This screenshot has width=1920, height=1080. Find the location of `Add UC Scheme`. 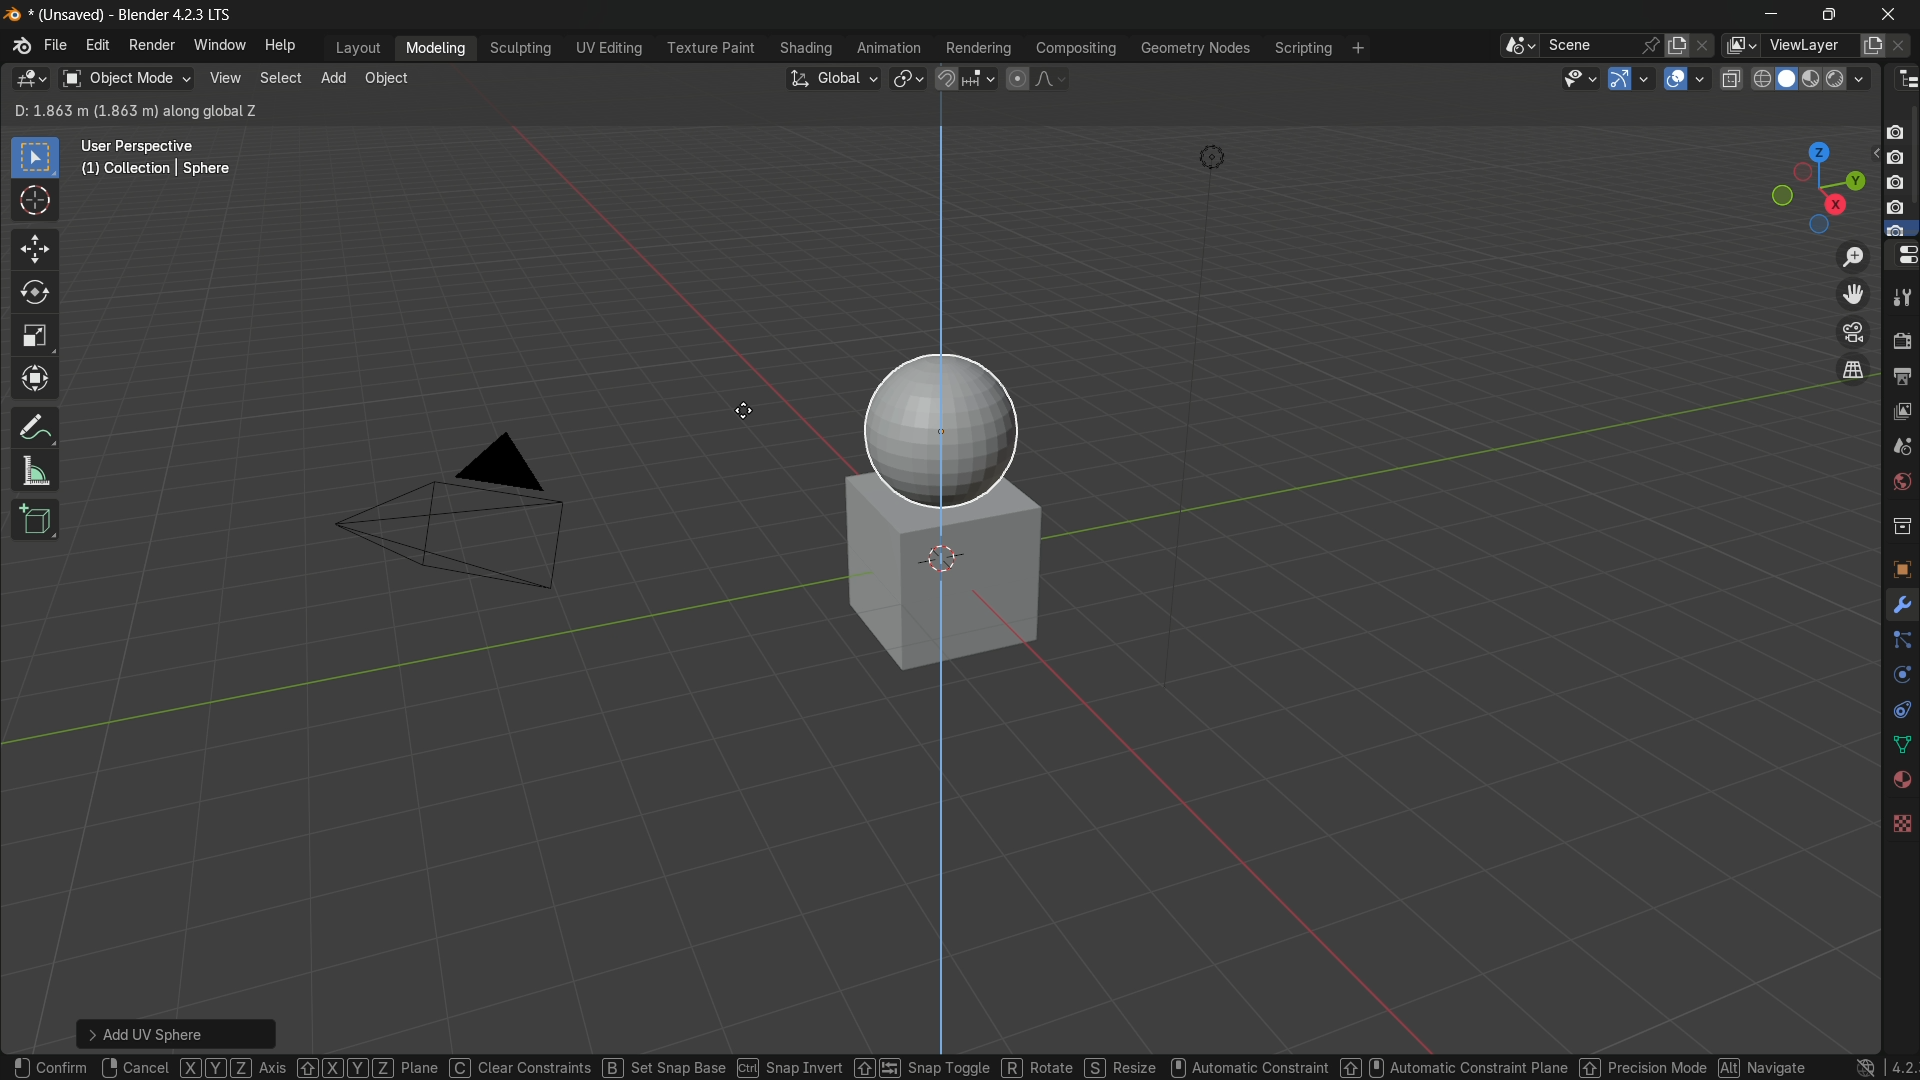

Add UC Scheme is located at coordinates (177, 1031).